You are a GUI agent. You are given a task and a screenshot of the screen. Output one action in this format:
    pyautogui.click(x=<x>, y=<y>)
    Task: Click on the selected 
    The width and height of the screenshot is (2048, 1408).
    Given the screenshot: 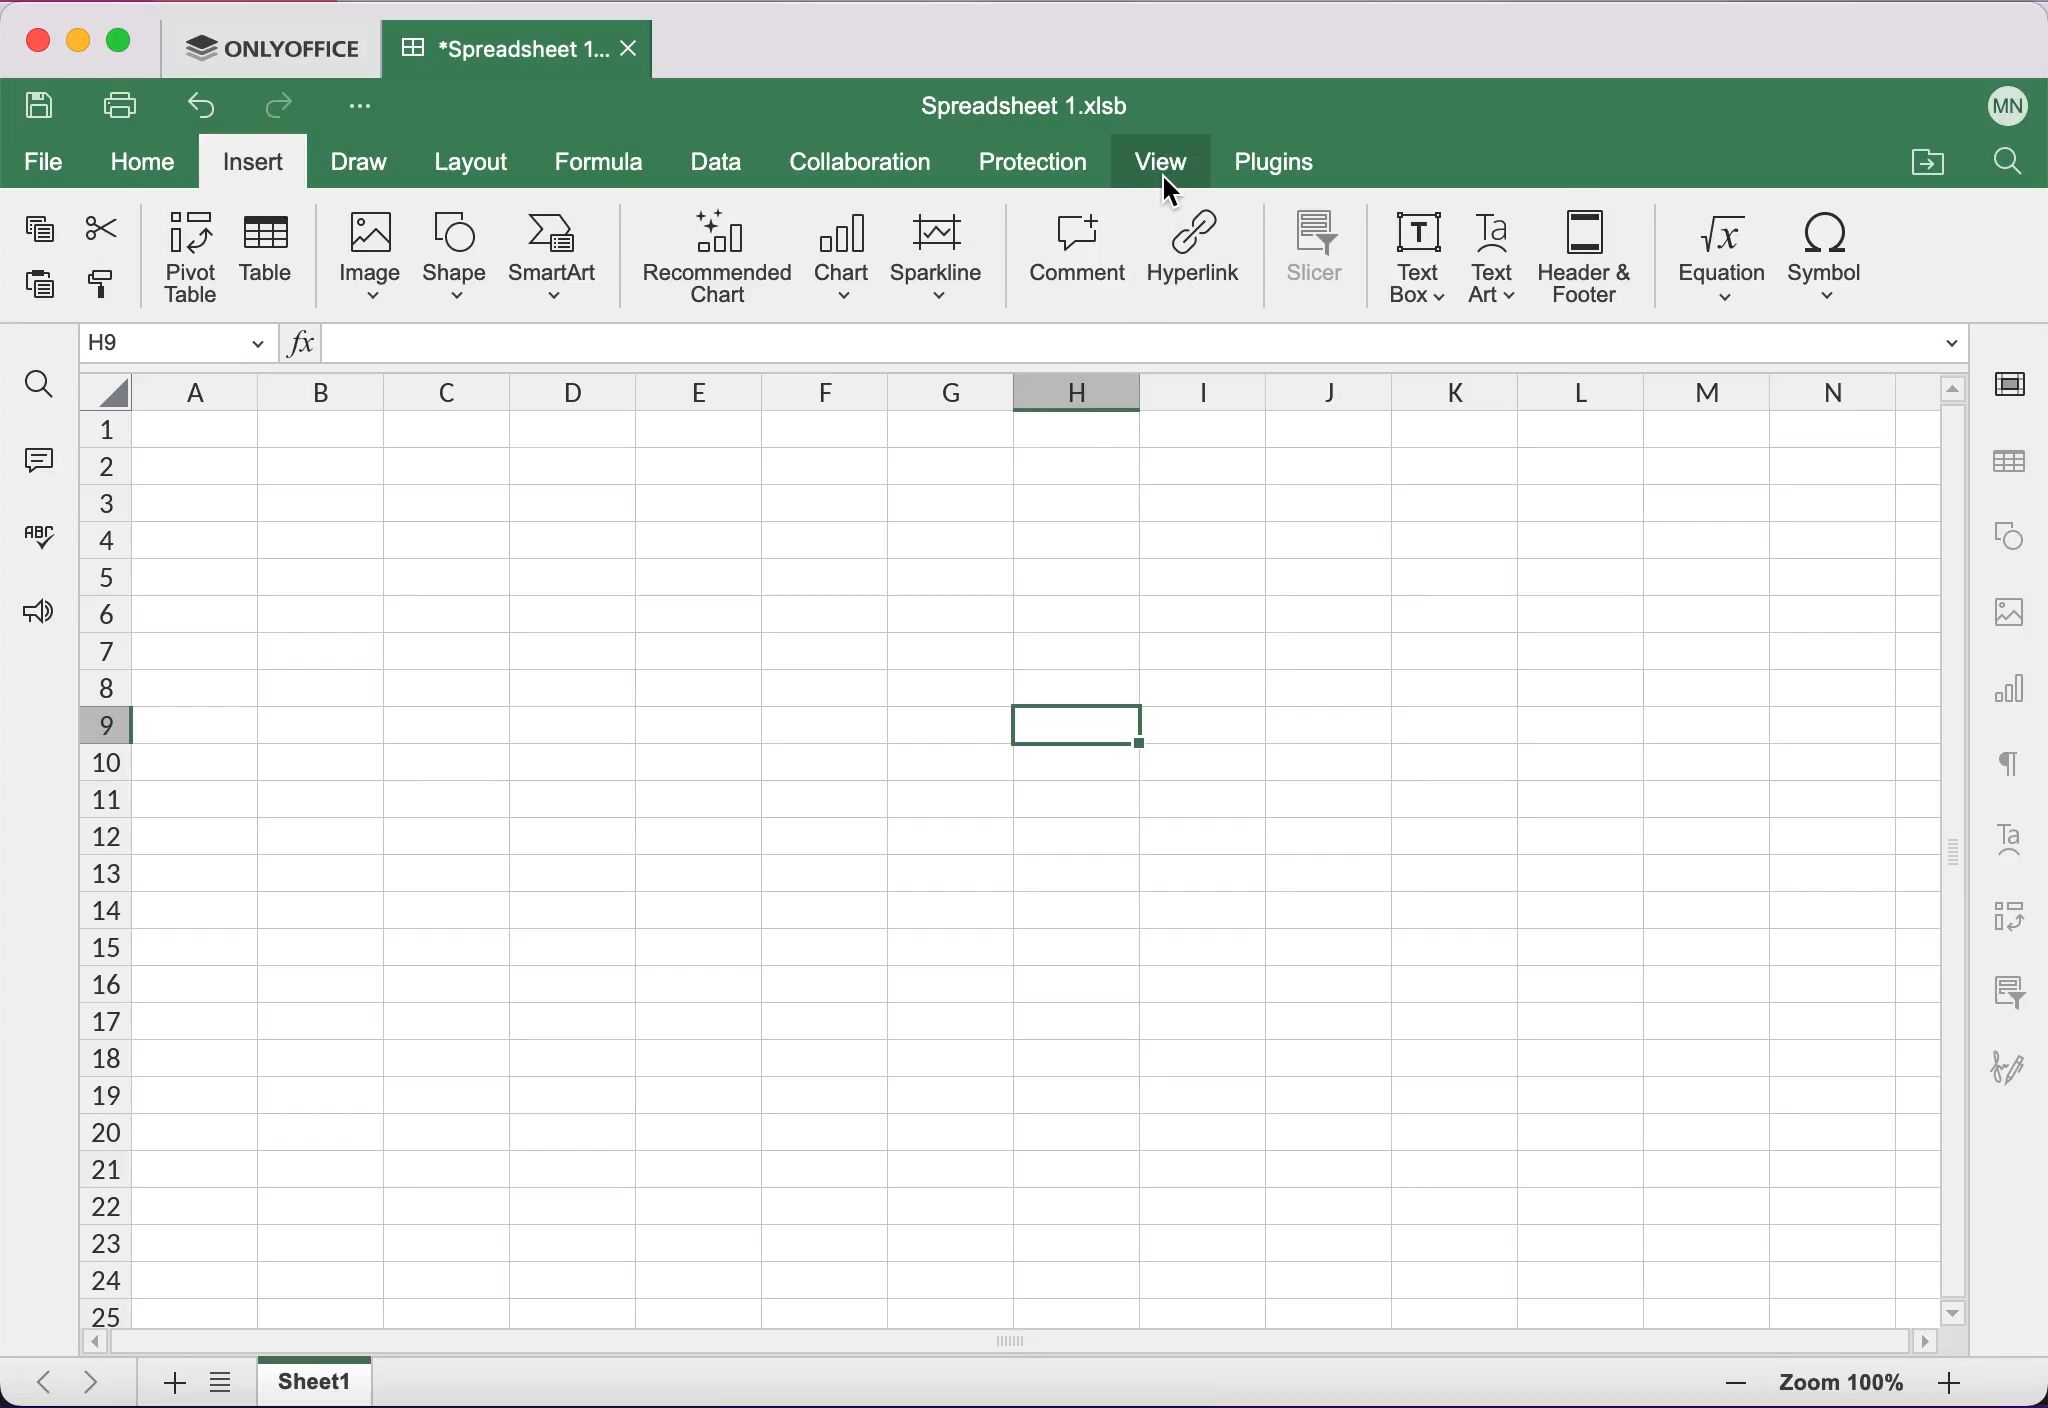 What is the action you would take?
    pyautogui.click(x=1078, y=723)
    